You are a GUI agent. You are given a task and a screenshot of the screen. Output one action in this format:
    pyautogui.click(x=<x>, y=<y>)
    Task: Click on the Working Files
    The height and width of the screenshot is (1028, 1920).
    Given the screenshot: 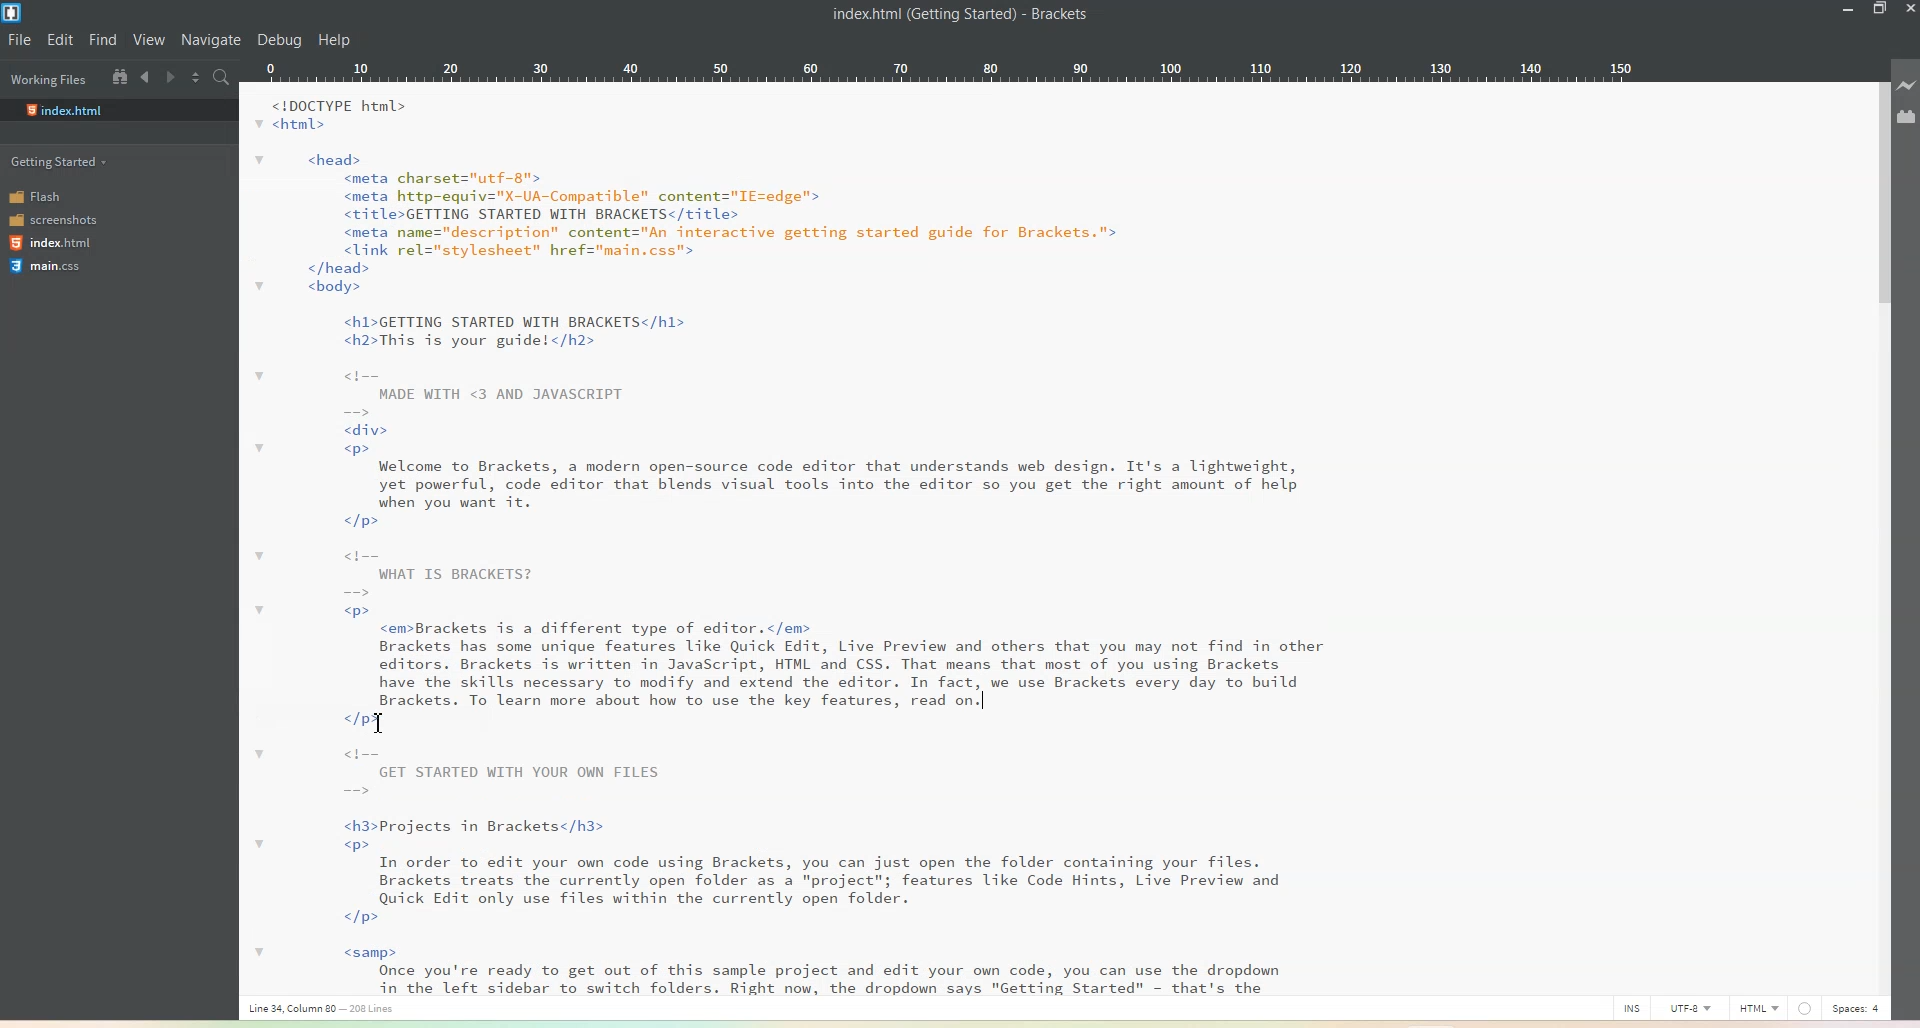 What is the action you would take?
    pyautogui.click(x=52, y=80)
    